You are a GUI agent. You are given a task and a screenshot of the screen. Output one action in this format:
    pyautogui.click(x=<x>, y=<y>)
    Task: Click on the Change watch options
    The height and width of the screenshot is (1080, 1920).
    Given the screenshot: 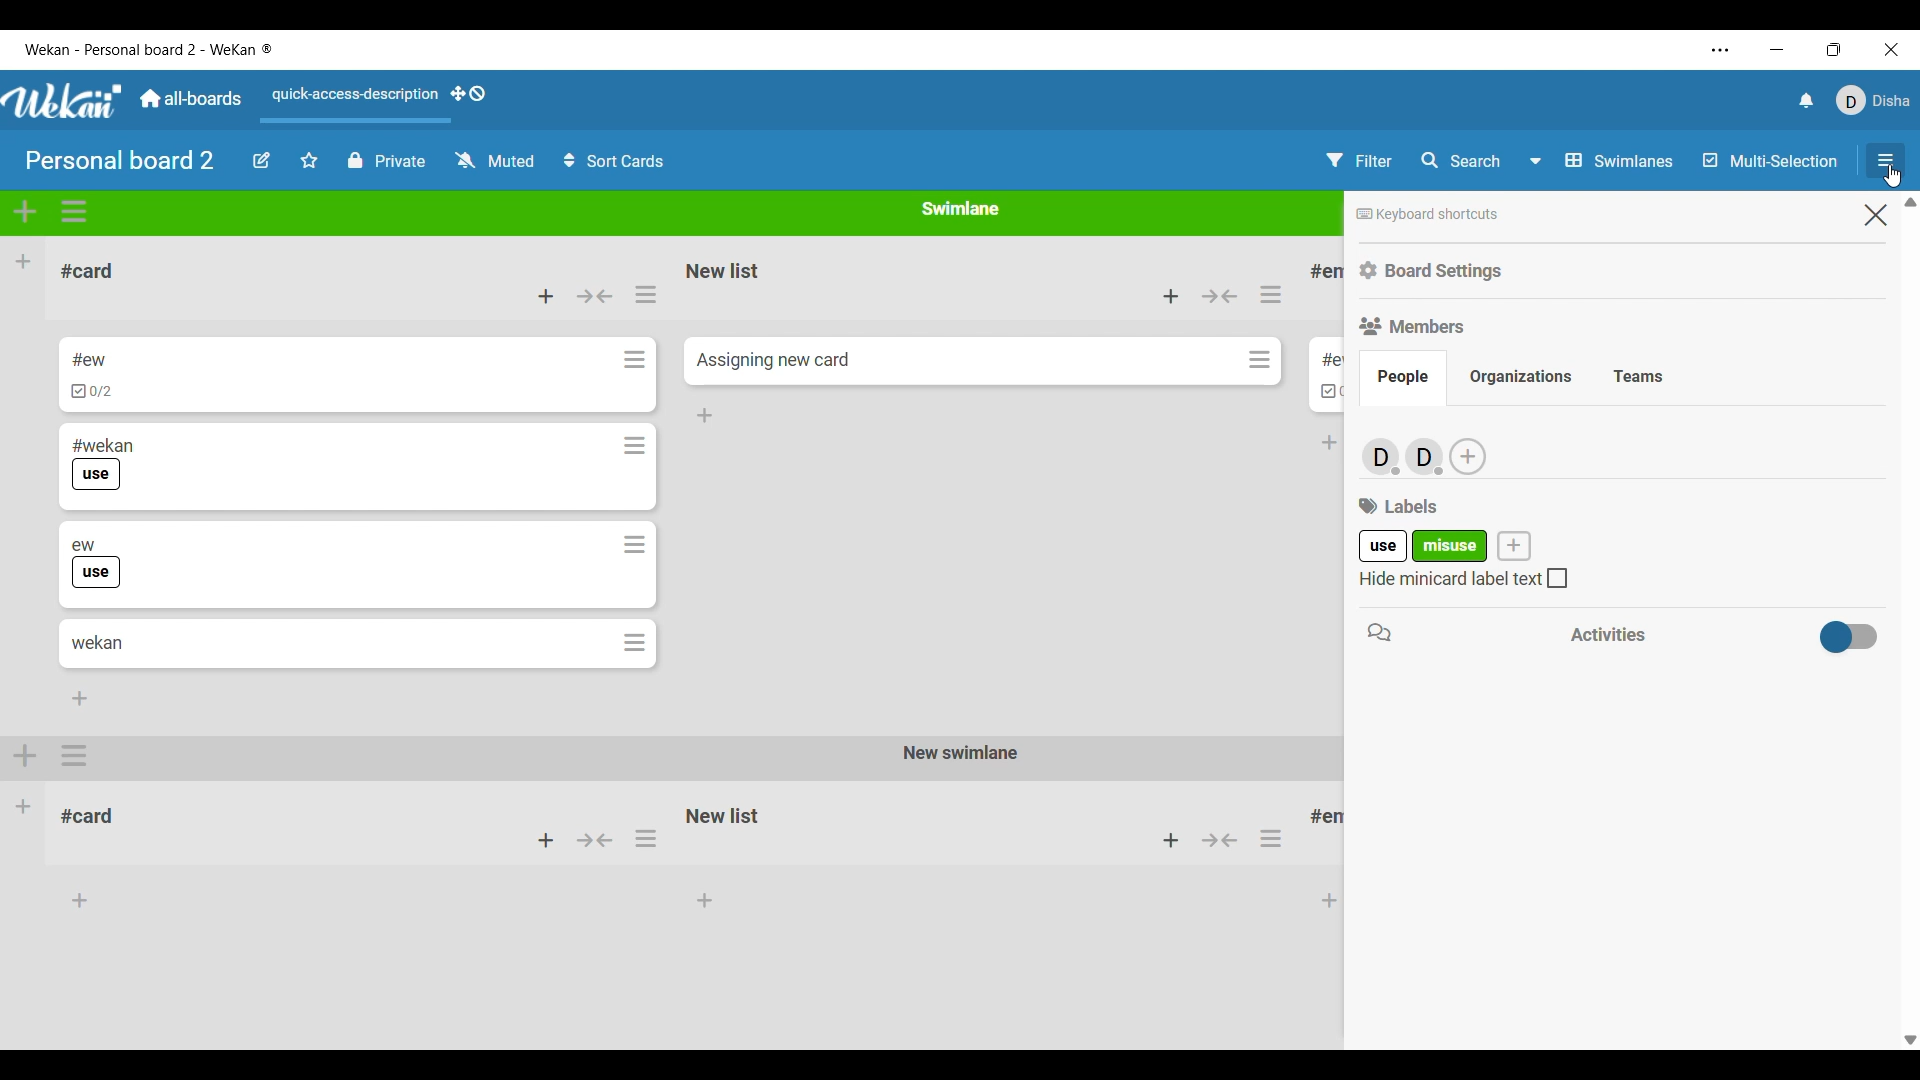 What is the action you would take?
    pyautogui.click(x=496, y=161)
    